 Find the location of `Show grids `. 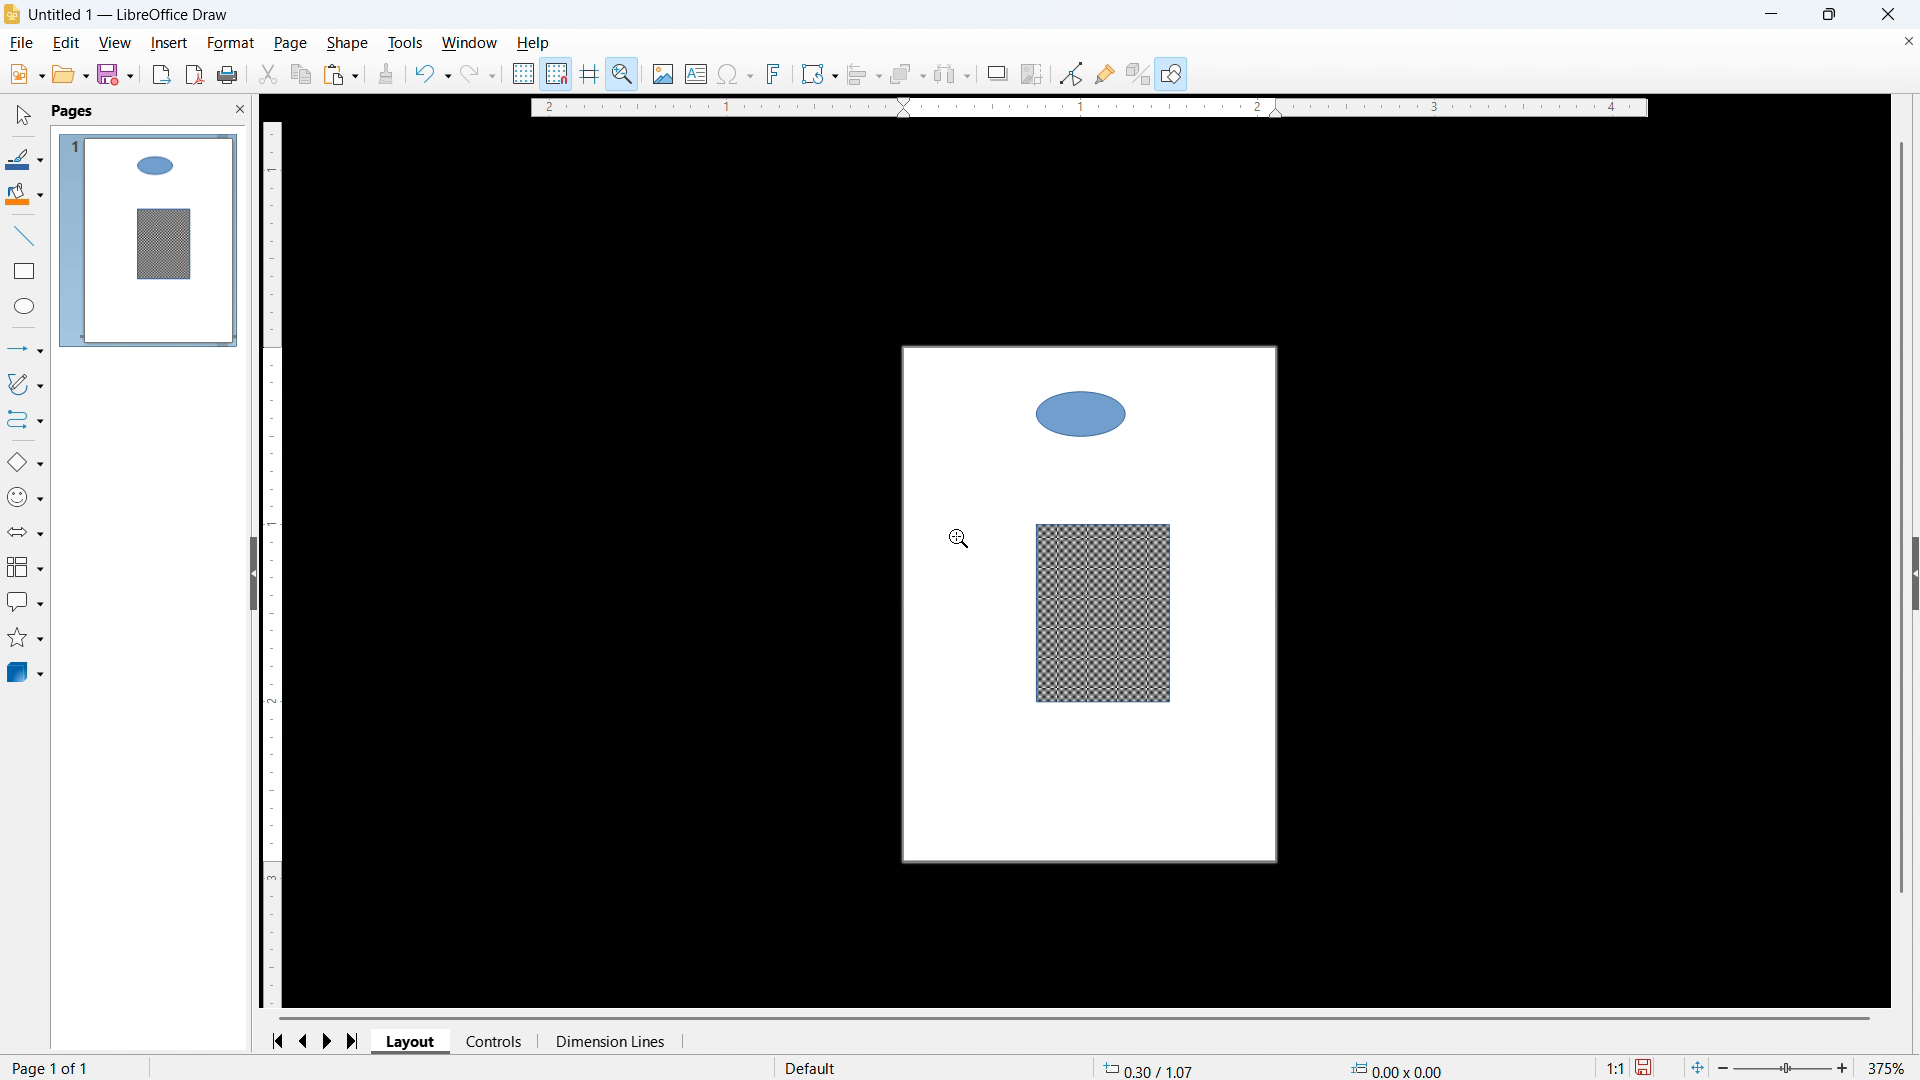

Show grids  is located at coordinates (523, 73).